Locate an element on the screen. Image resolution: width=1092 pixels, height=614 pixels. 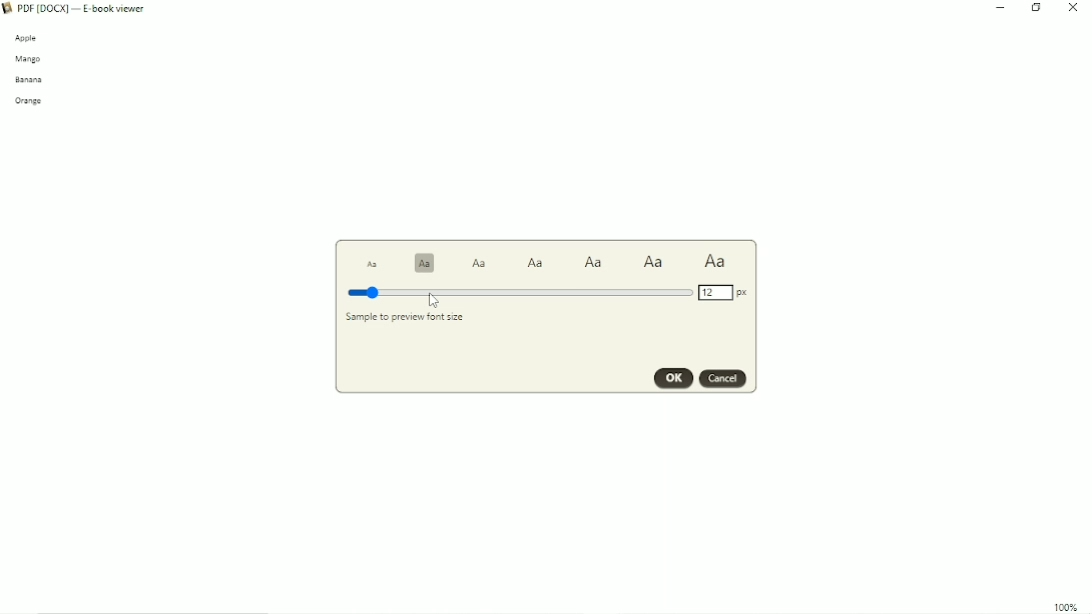
Minimize is located at coordinates (1001, 9).